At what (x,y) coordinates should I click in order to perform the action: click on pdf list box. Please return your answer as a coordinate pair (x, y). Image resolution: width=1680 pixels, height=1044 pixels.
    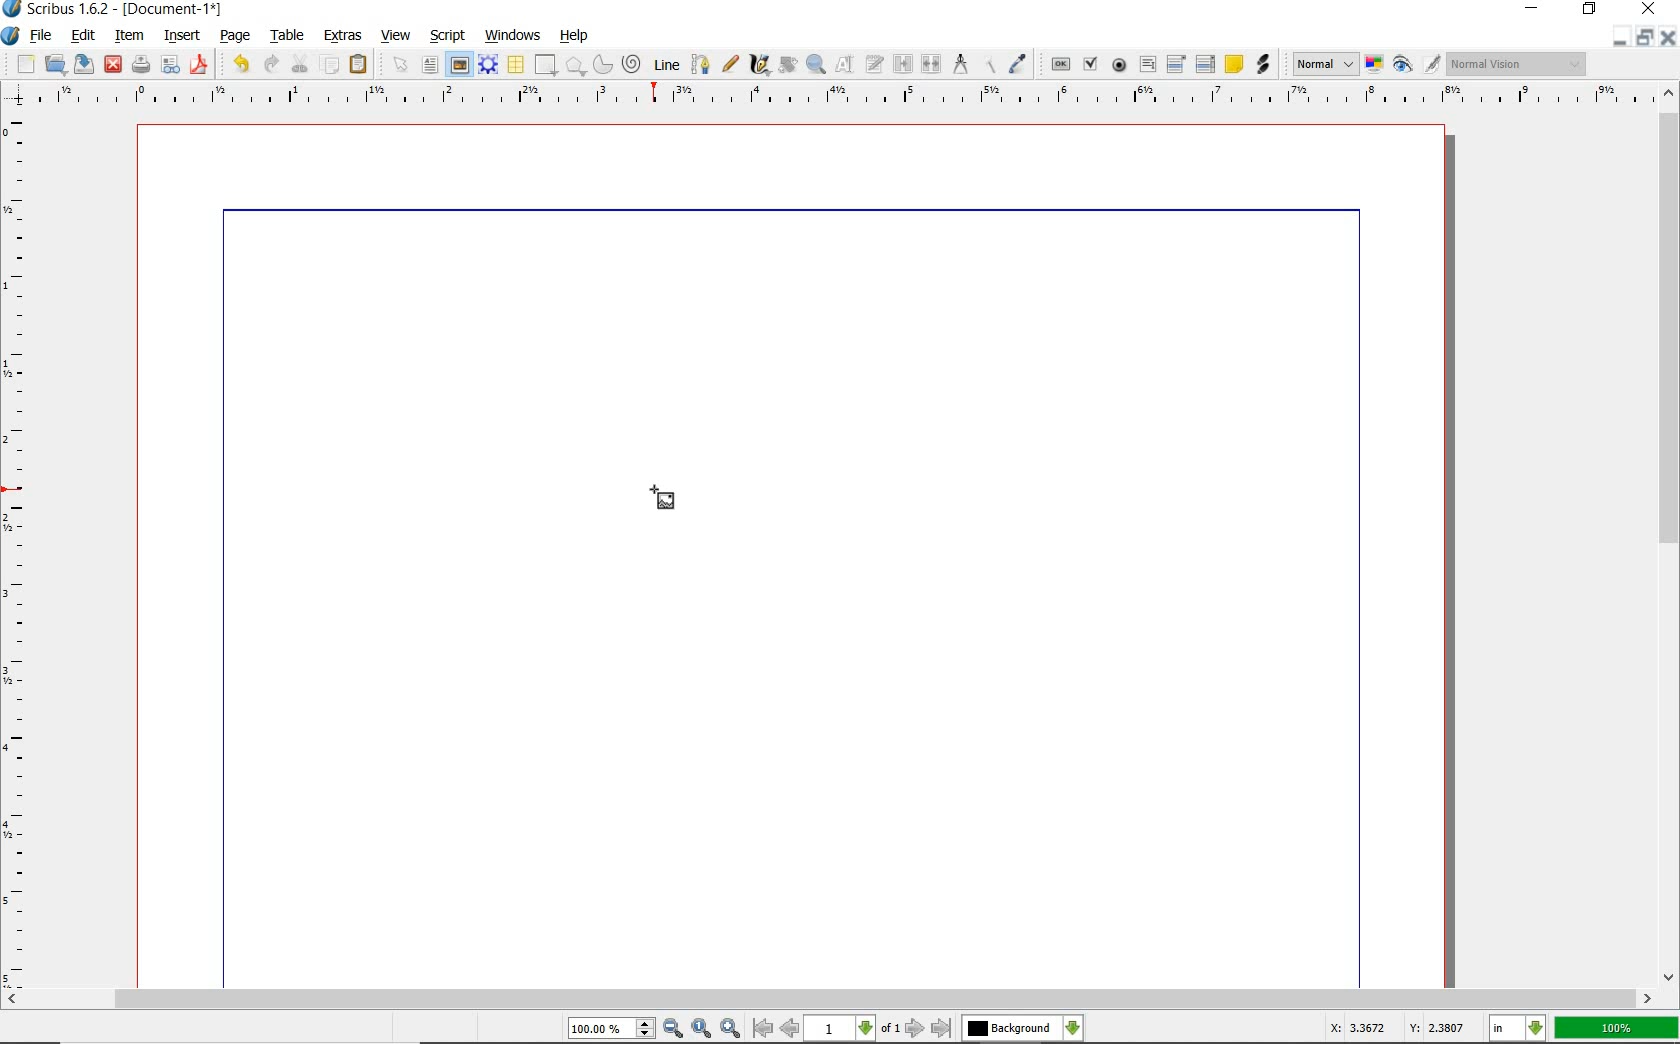
    Looking at the image, I should click on (1205, 66).